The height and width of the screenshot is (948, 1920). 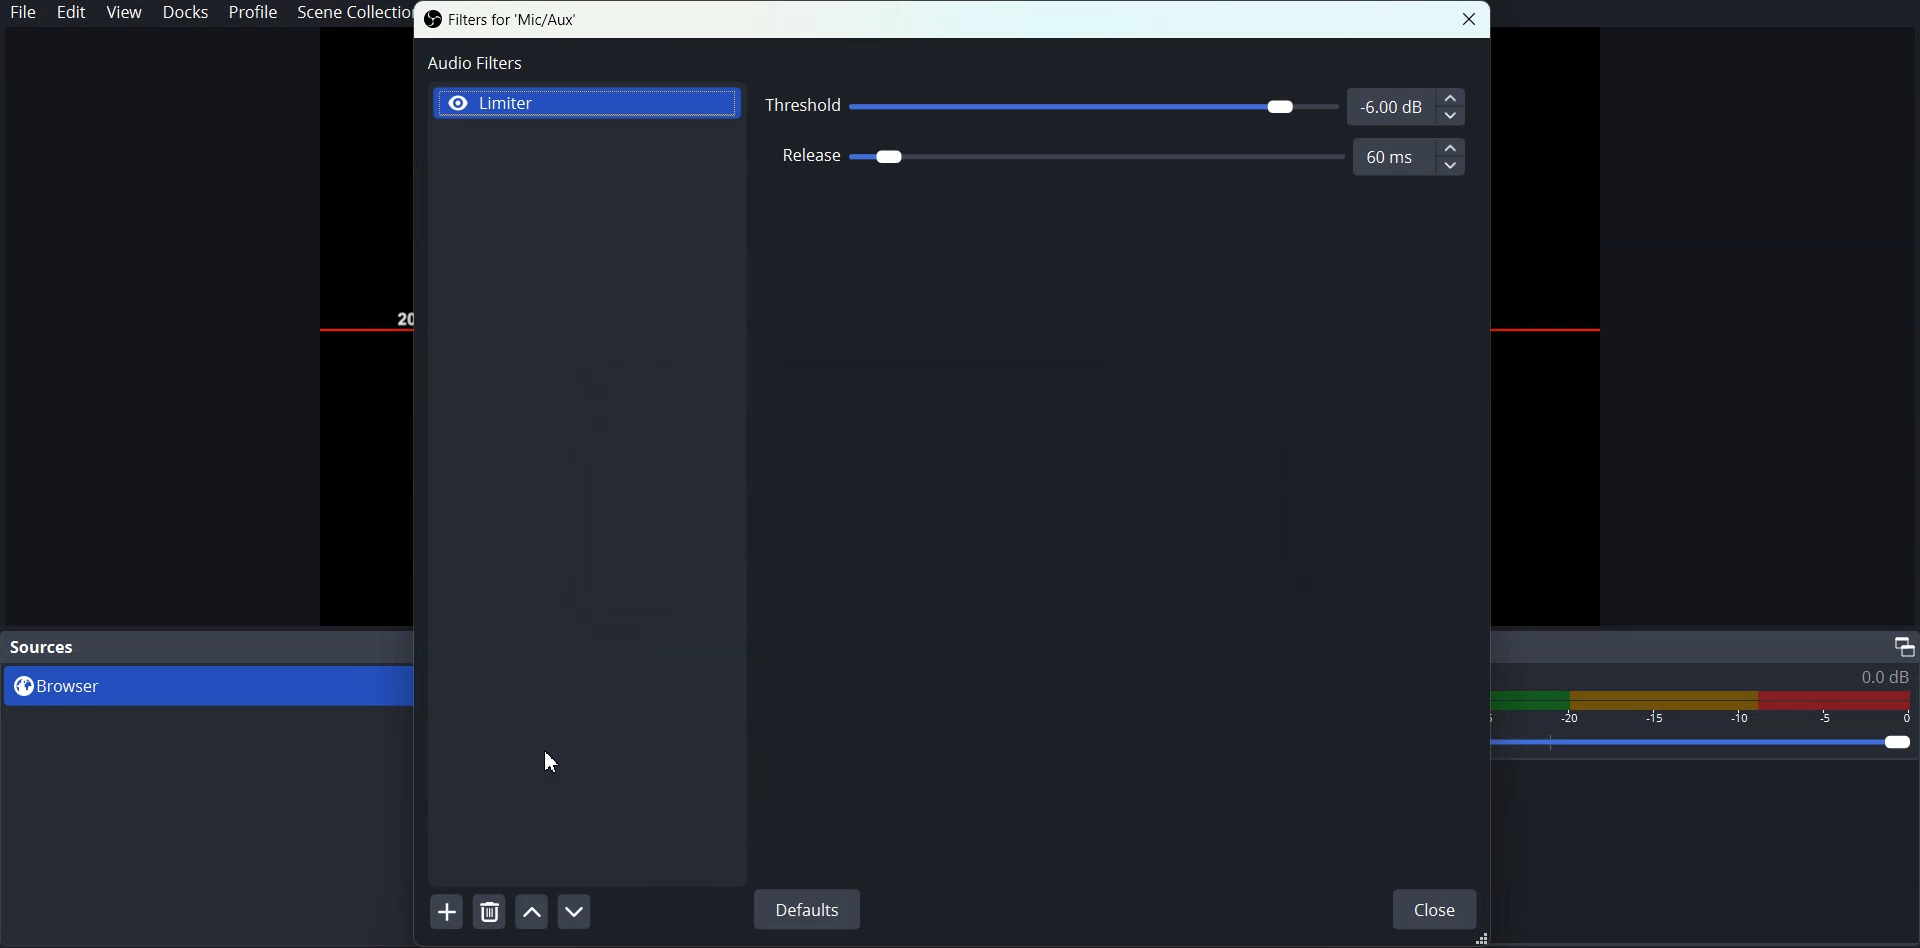 What do you see at coordinates (74, 13) in the screenshot?
I see `Edit` at bounding box center [74, 13].